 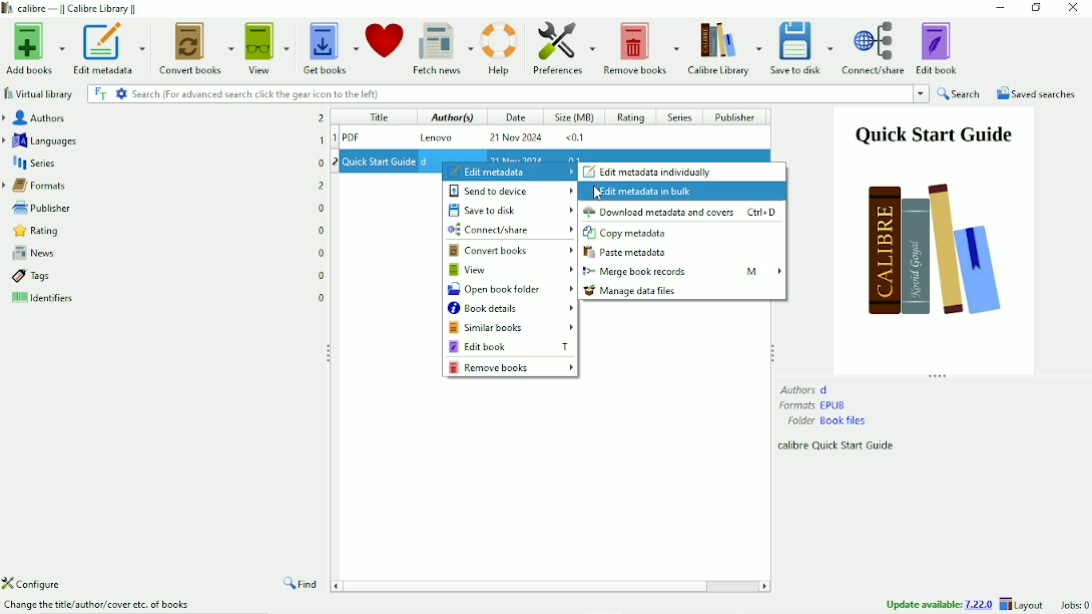 I want to click on Identifiers, so click(x=167, y=301).